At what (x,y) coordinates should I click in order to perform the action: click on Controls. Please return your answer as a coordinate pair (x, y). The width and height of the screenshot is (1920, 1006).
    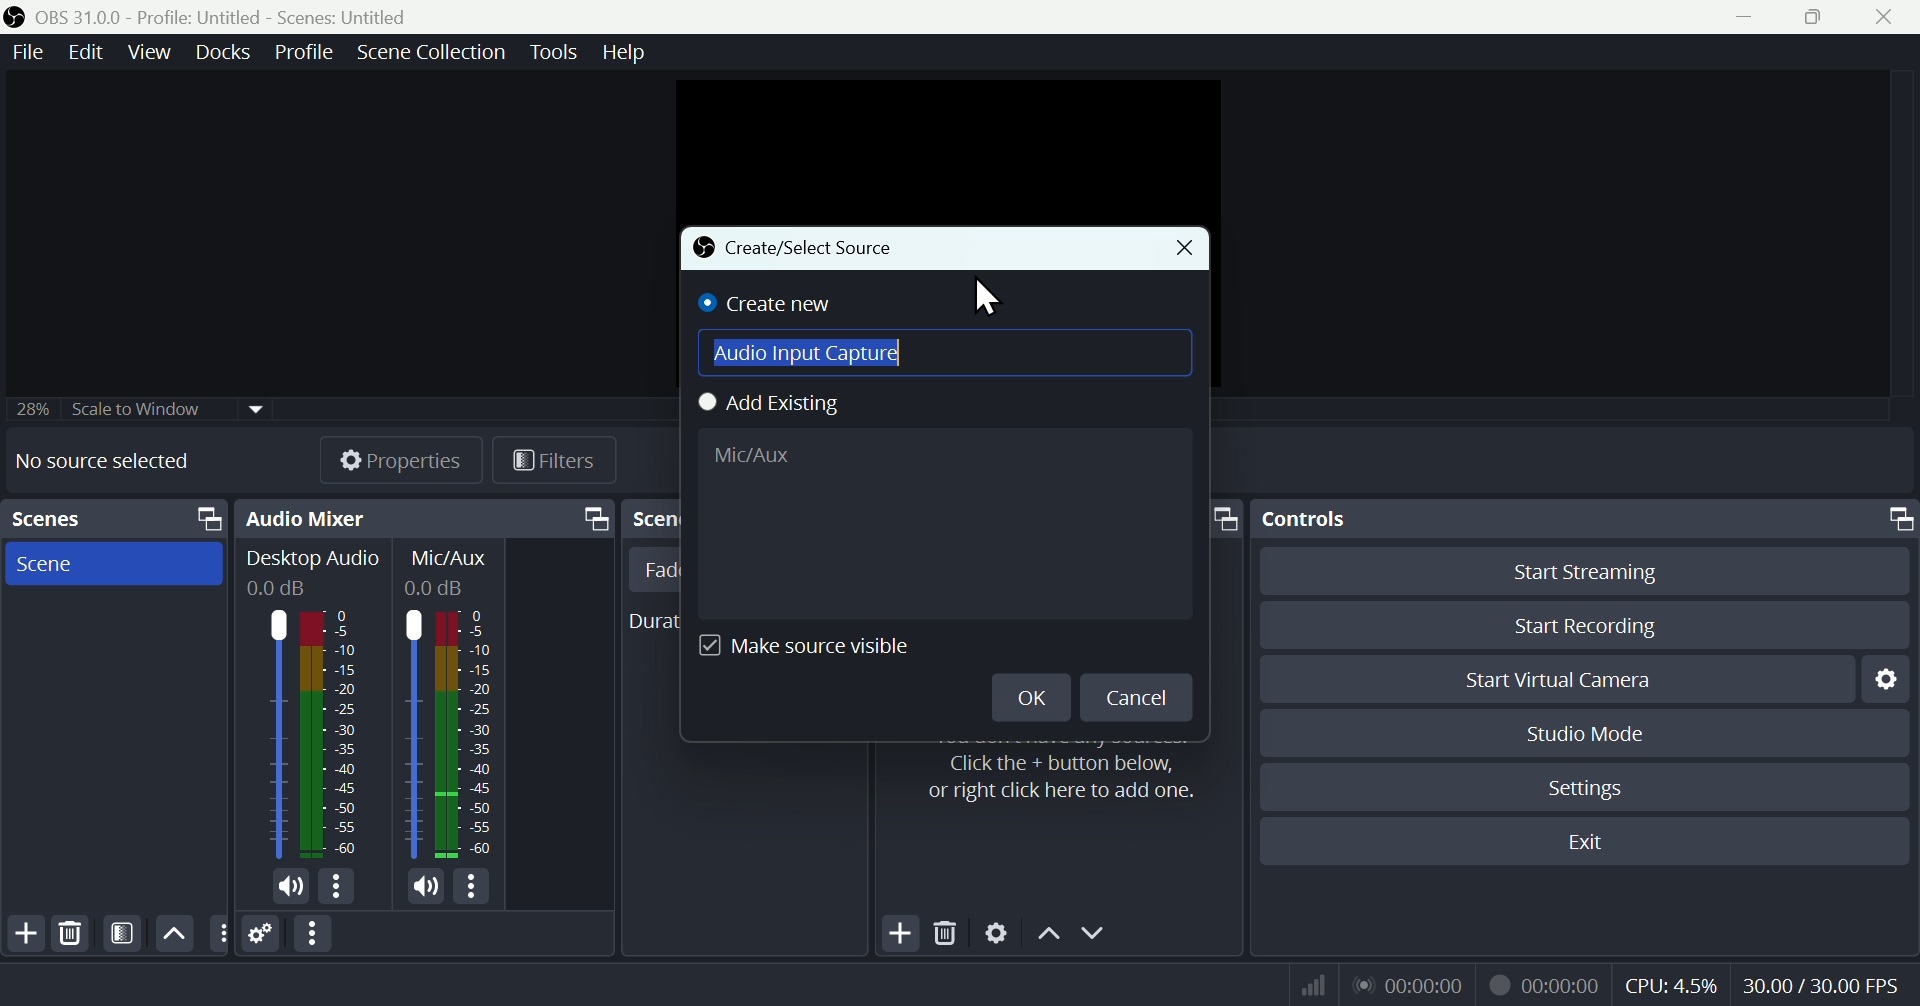
    Looking at the image, I should click on (1589, 519).